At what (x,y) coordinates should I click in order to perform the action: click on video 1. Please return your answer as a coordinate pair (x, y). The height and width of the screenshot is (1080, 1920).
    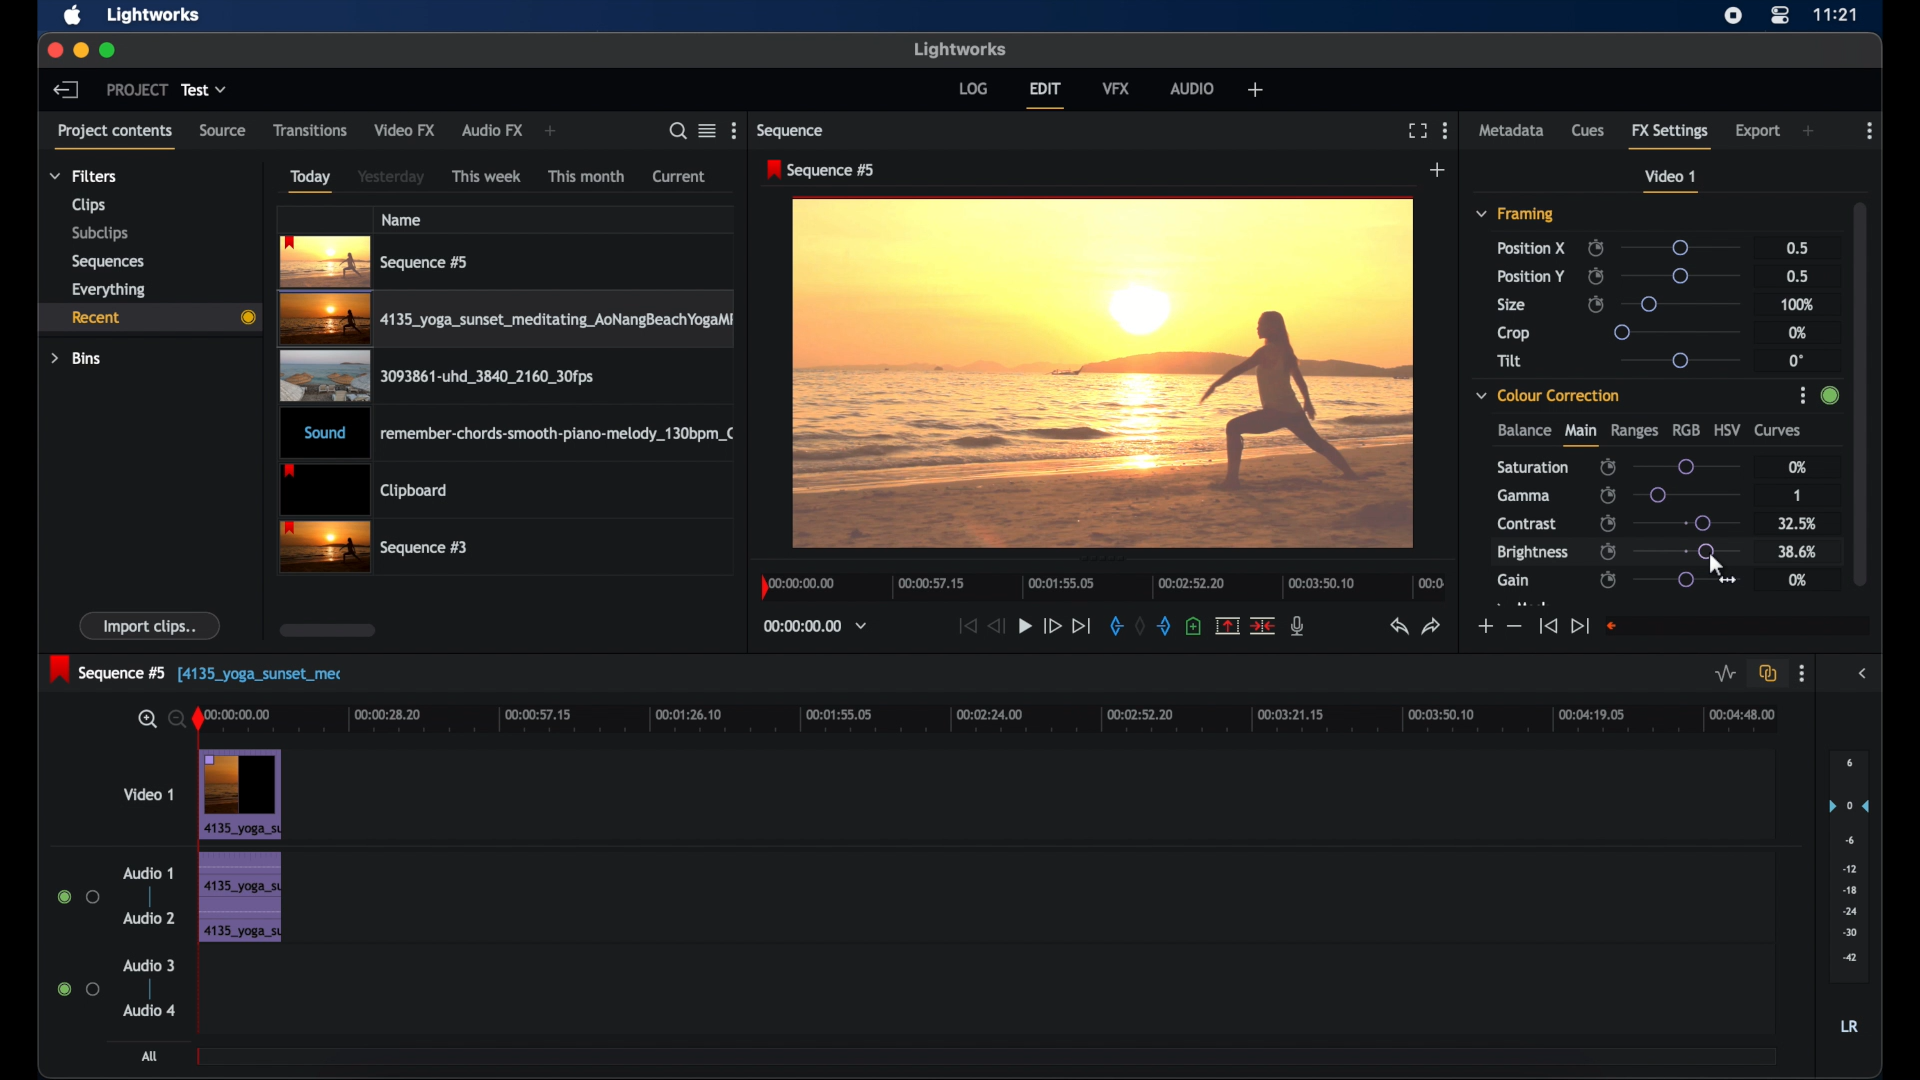
    Looking at the image, I should click on (150, 794).